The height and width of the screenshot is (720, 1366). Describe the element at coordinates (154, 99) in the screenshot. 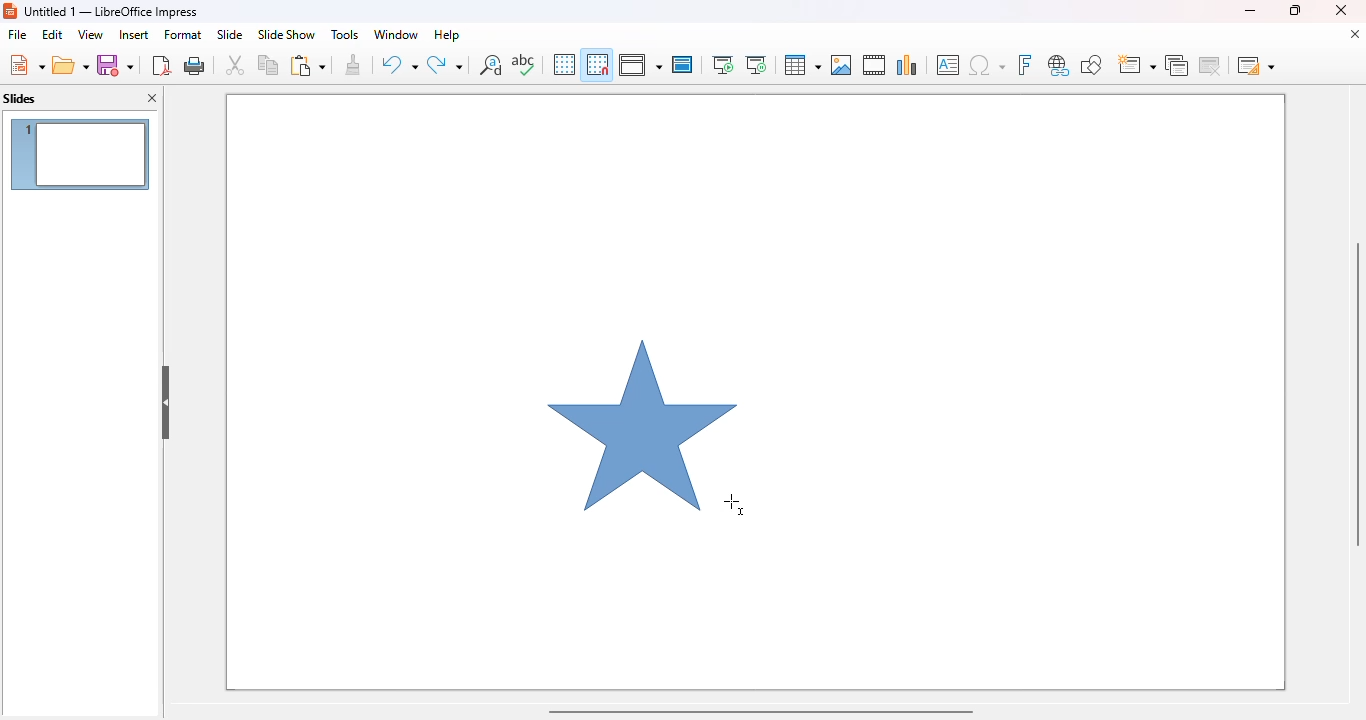

I see `close pane` at that location.